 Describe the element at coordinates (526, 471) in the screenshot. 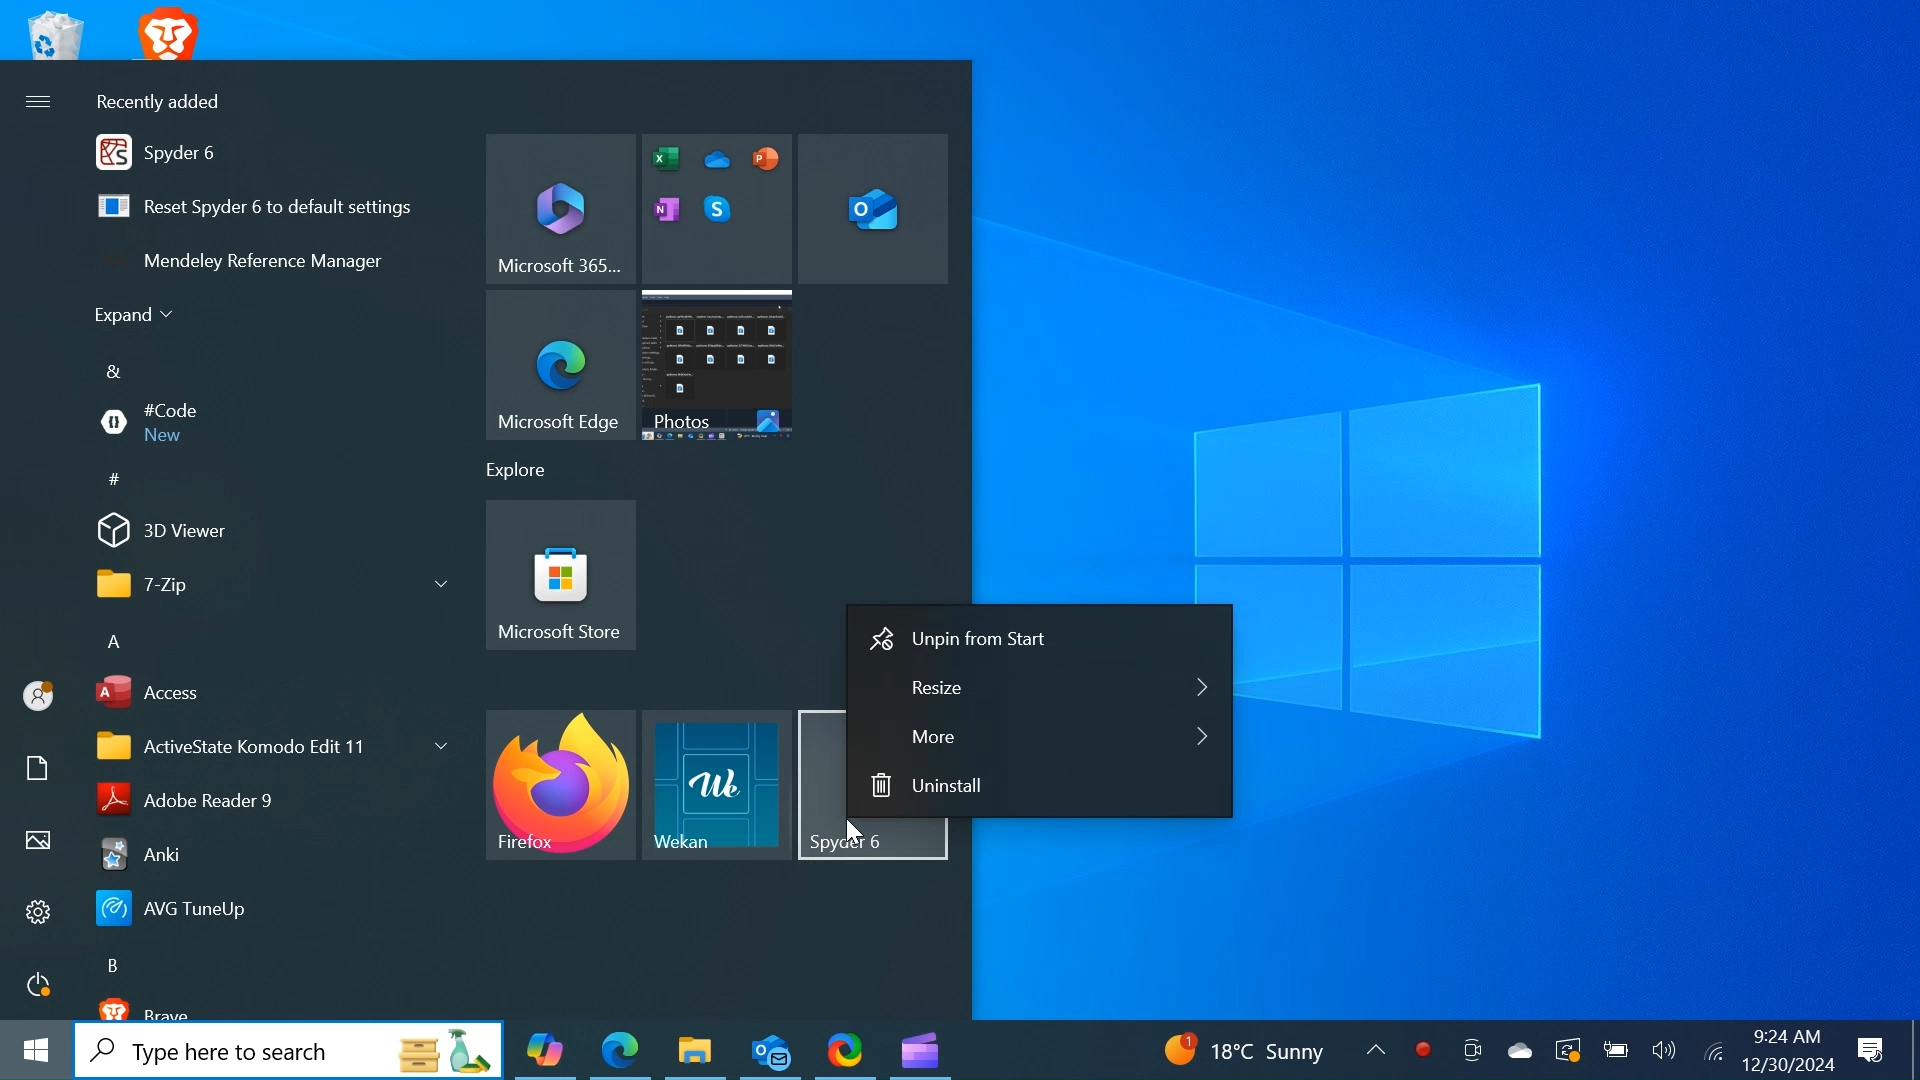

I see `Explore` at that location.